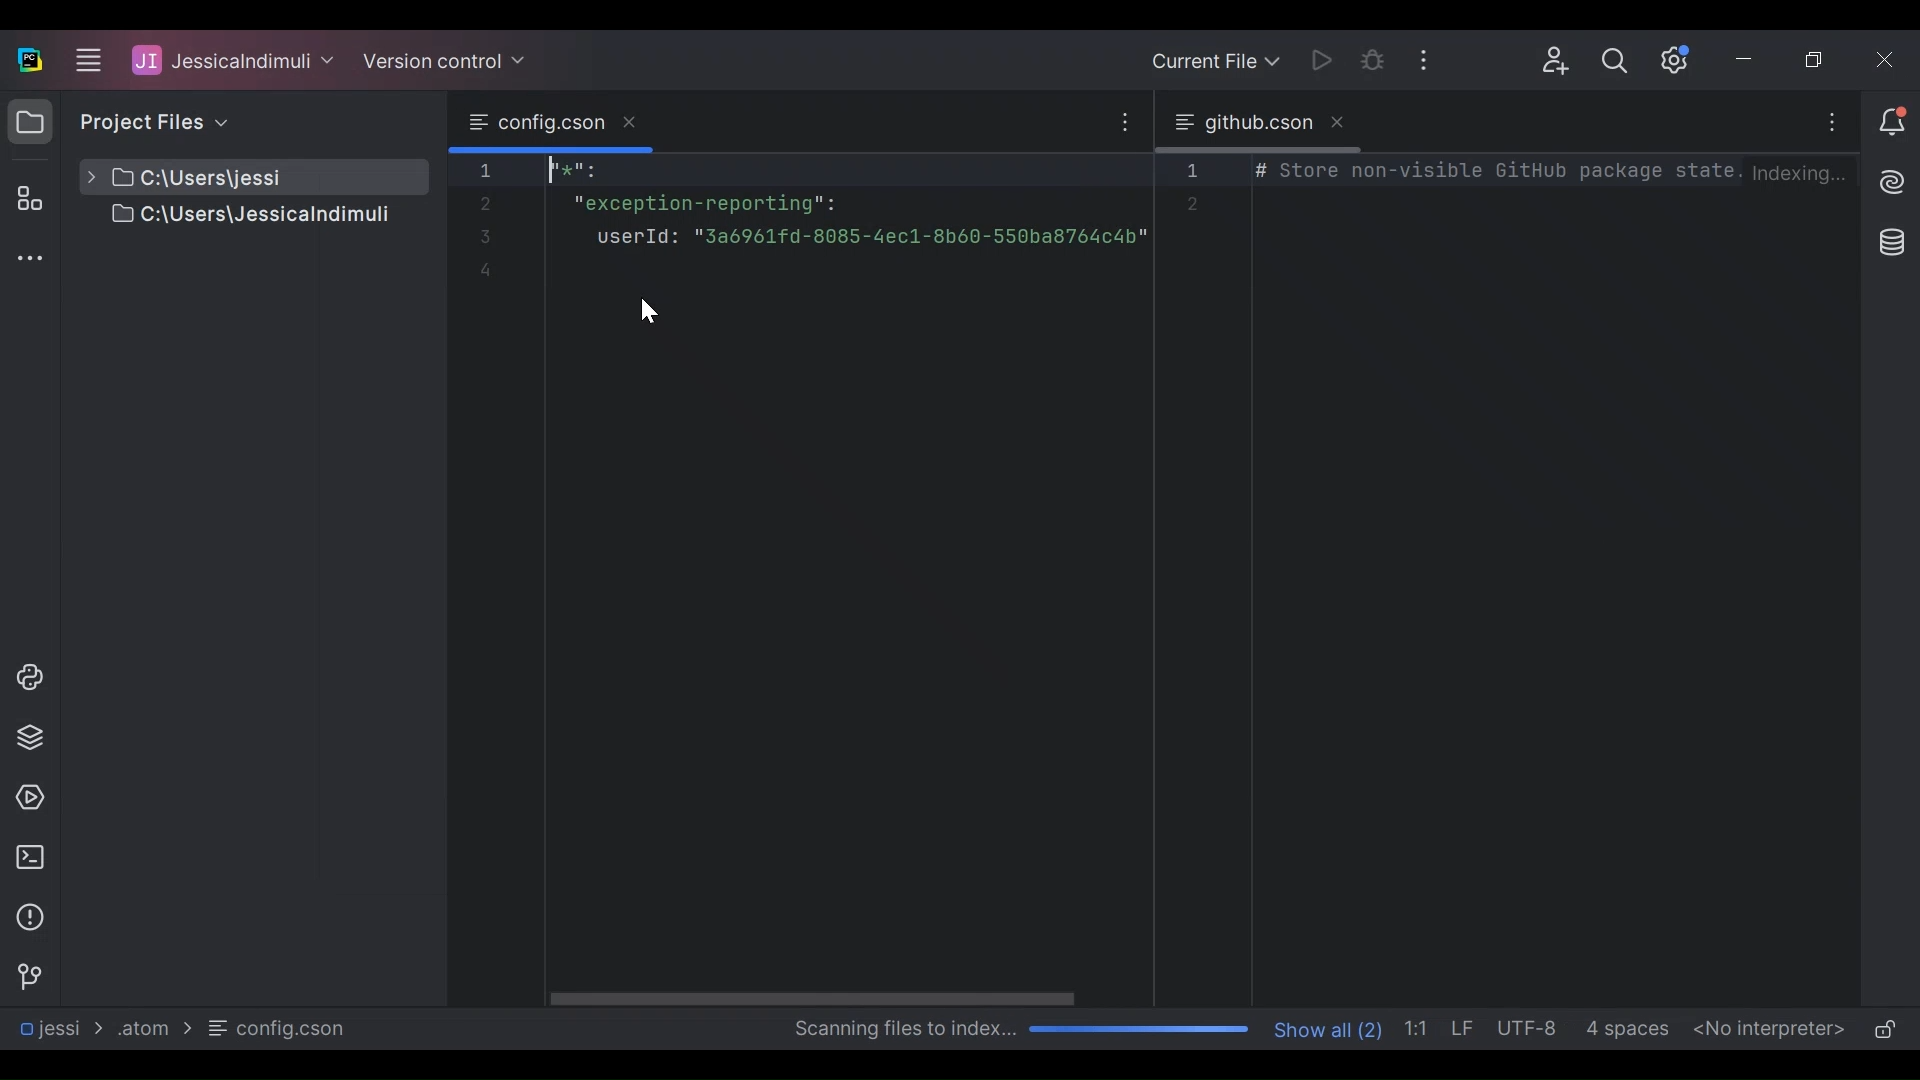 The width and height of the screenshot is (1920, 1080). I want to click on Restore, so click(1818, 59).